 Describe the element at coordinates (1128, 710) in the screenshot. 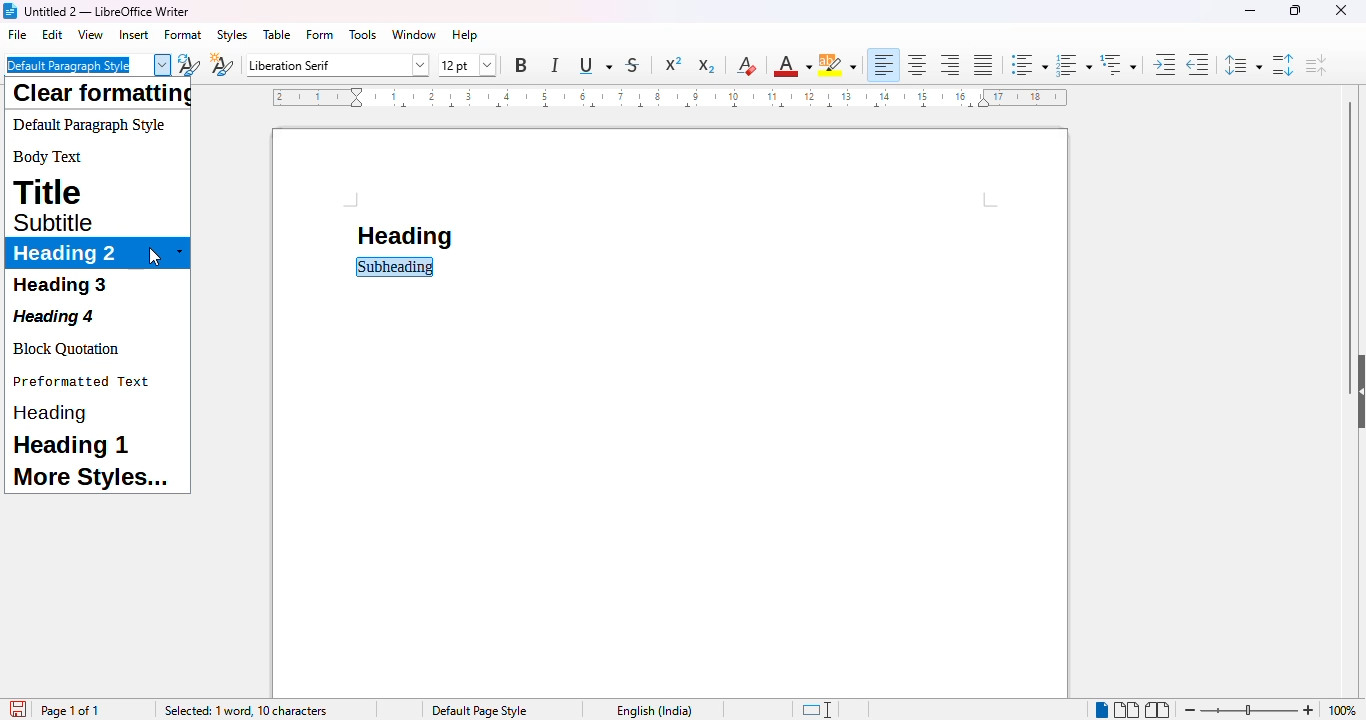

I see `multi-page view` at that location.